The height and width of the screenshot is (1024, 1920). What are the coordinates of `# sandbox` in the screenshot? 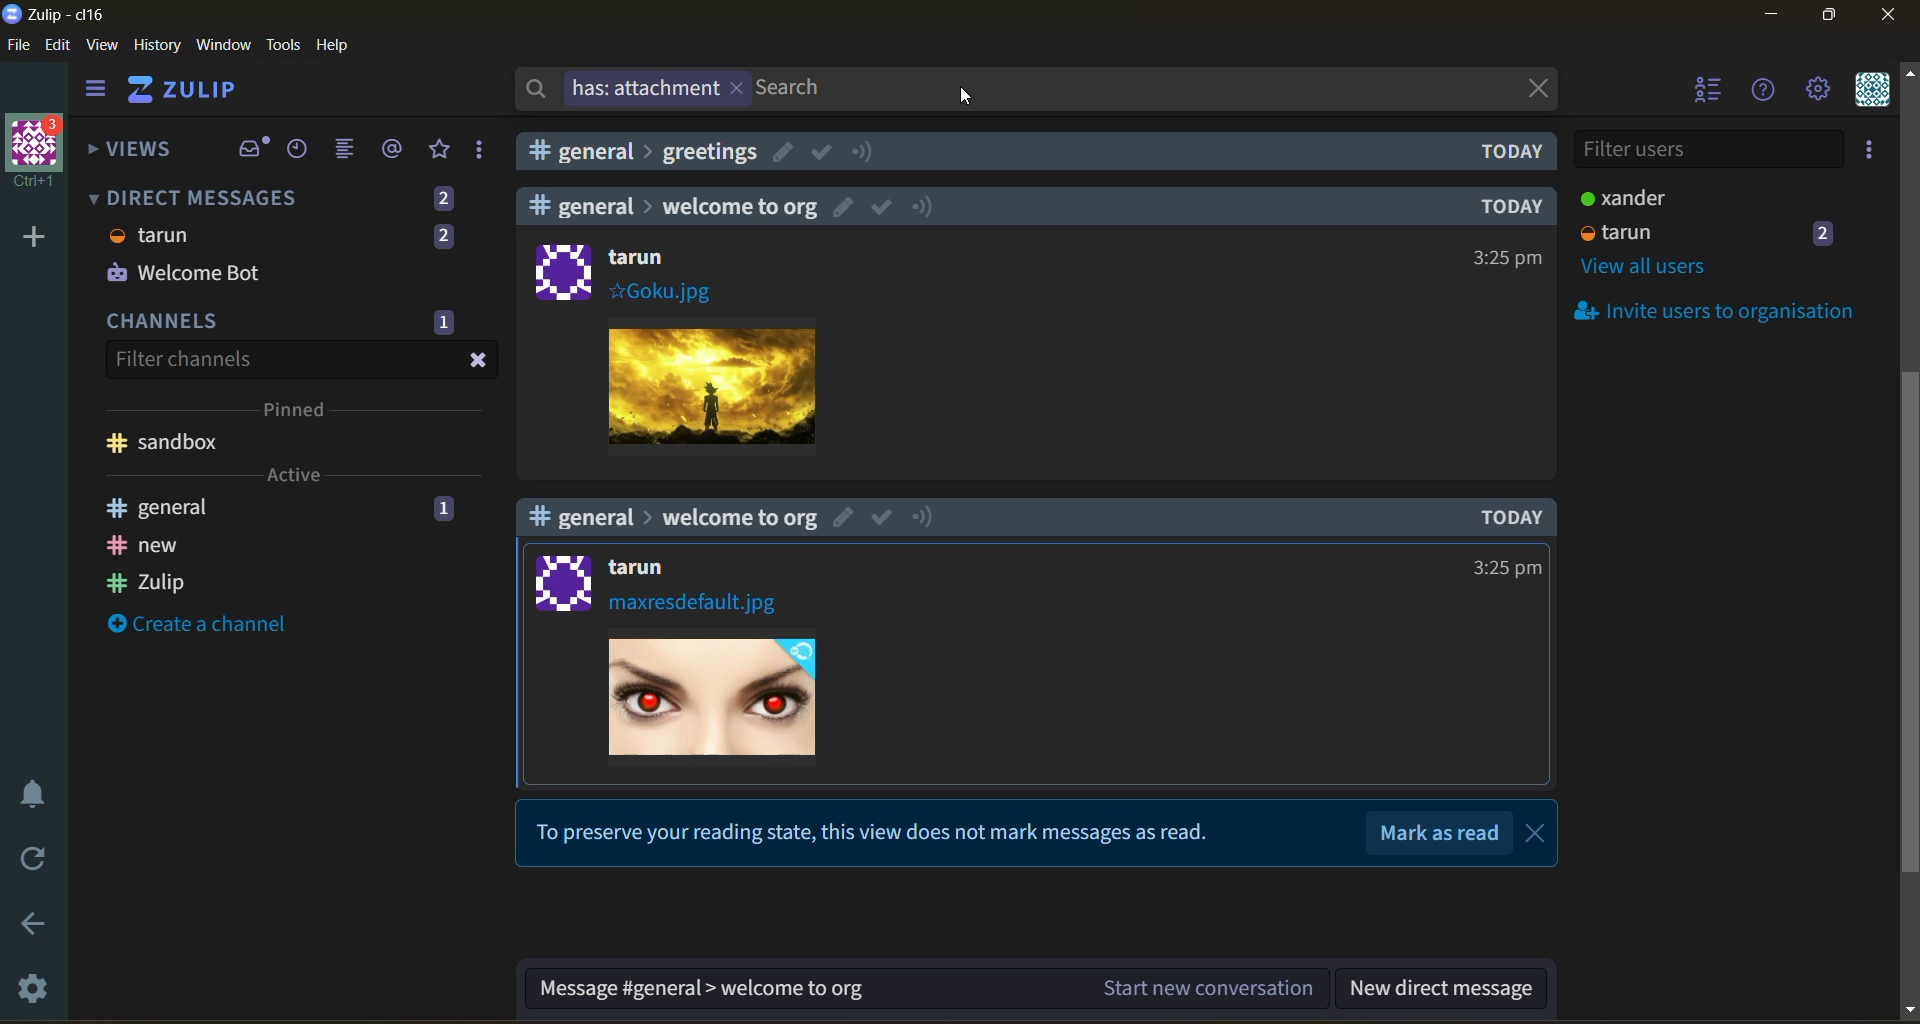 It's located at (166, 443).